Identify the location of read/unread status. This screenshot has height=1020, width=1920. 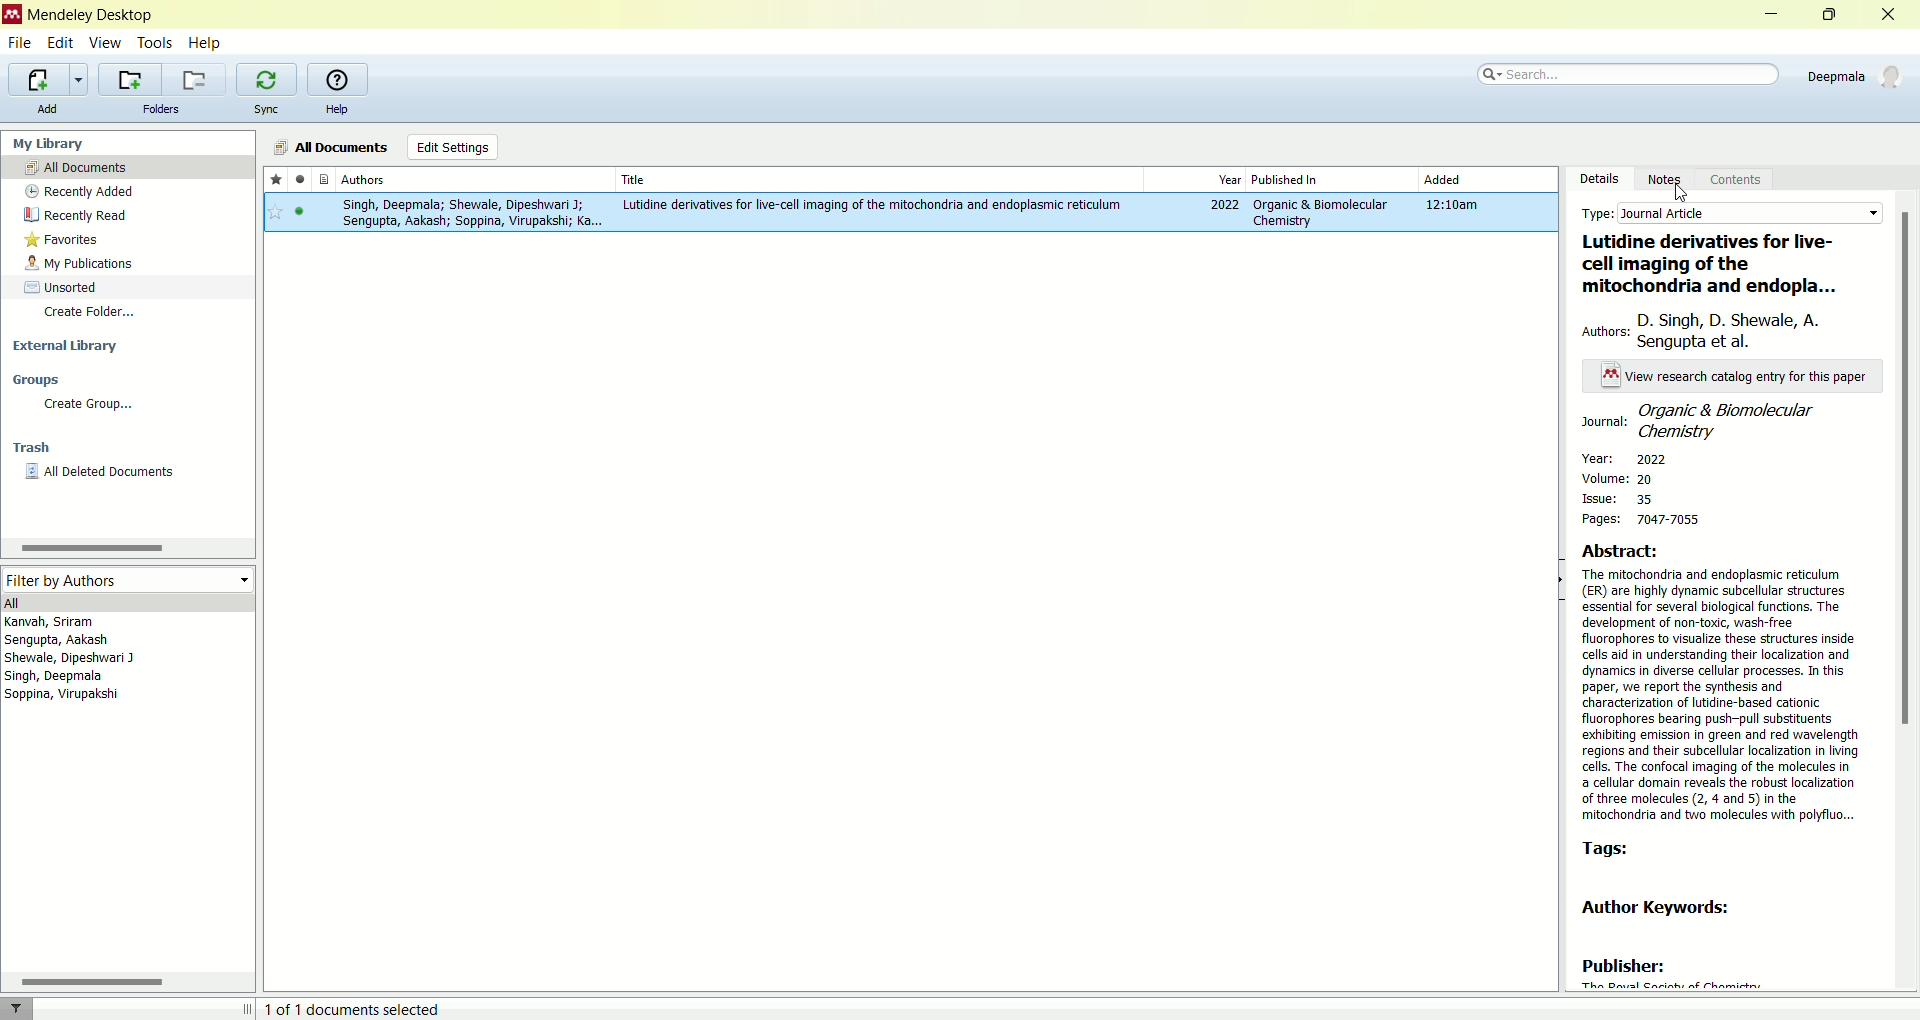
(300, 181).